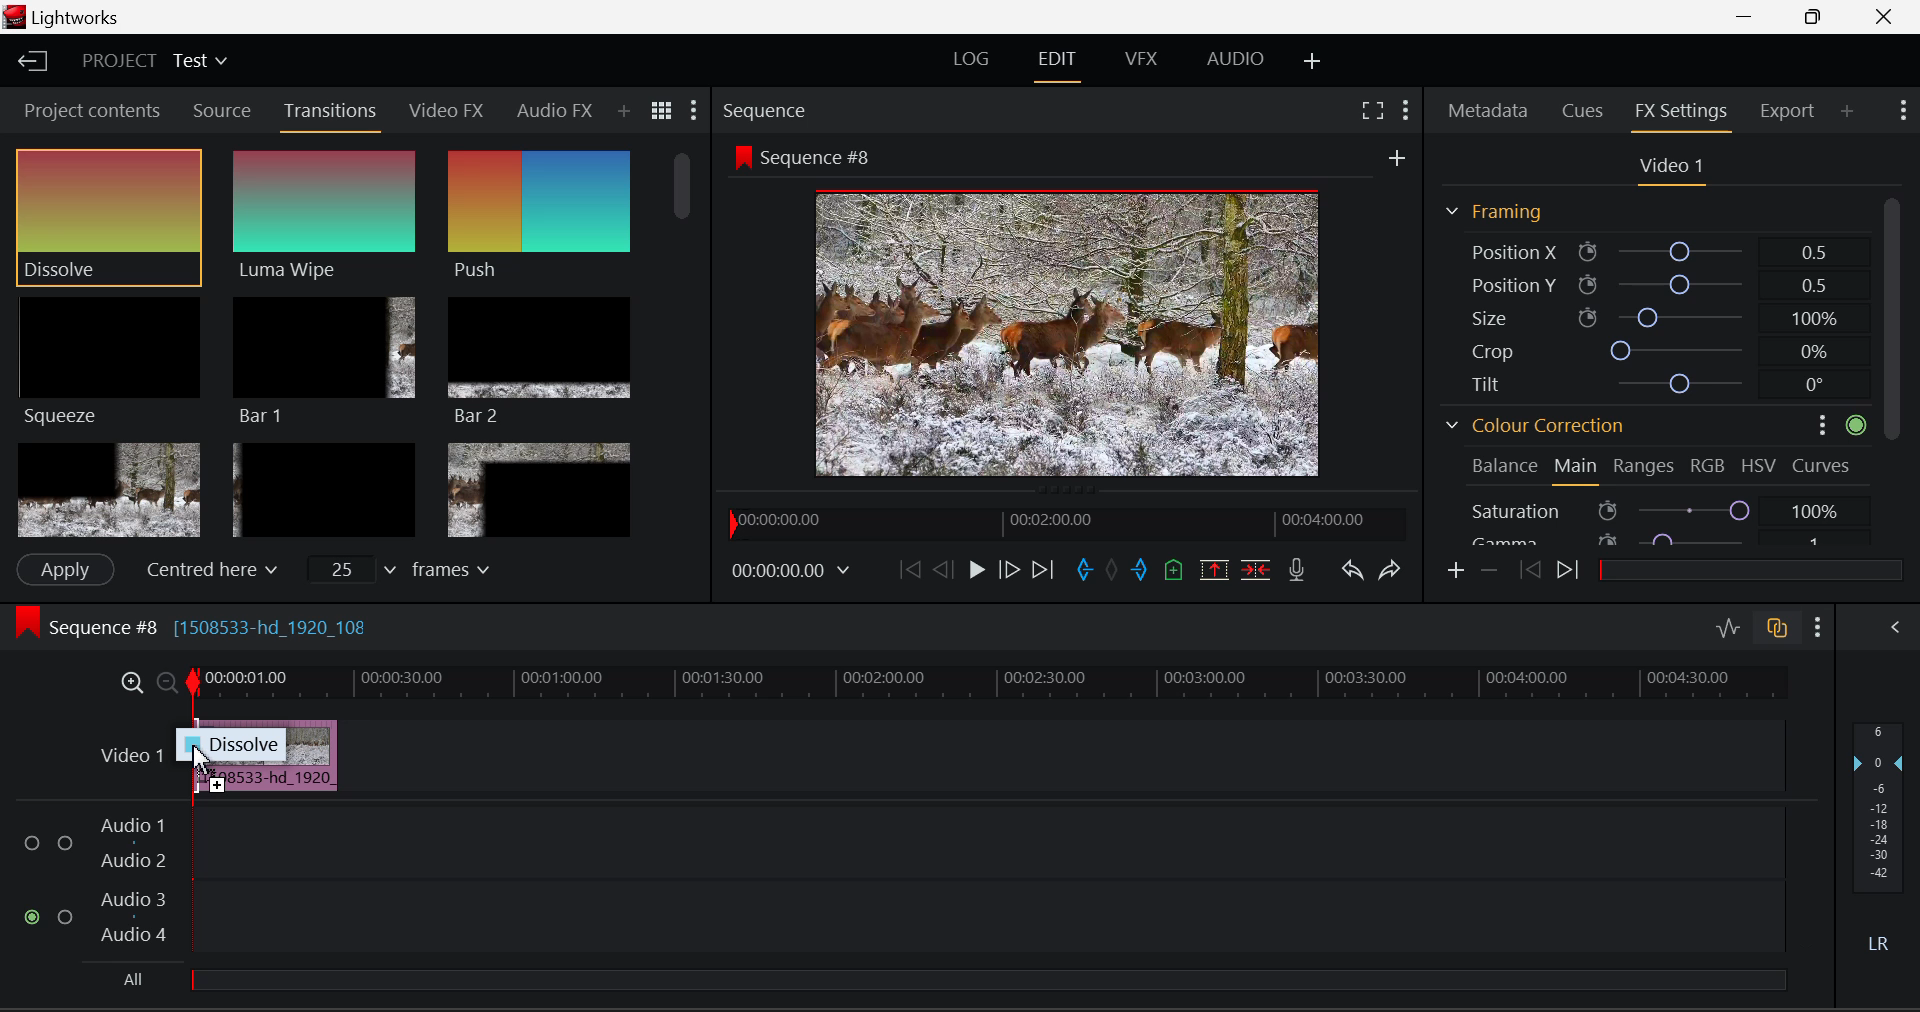  What do you see at coordinates (132, 862) in the screenshot?
I see `Audio 2` at bounding box center [132, 862].